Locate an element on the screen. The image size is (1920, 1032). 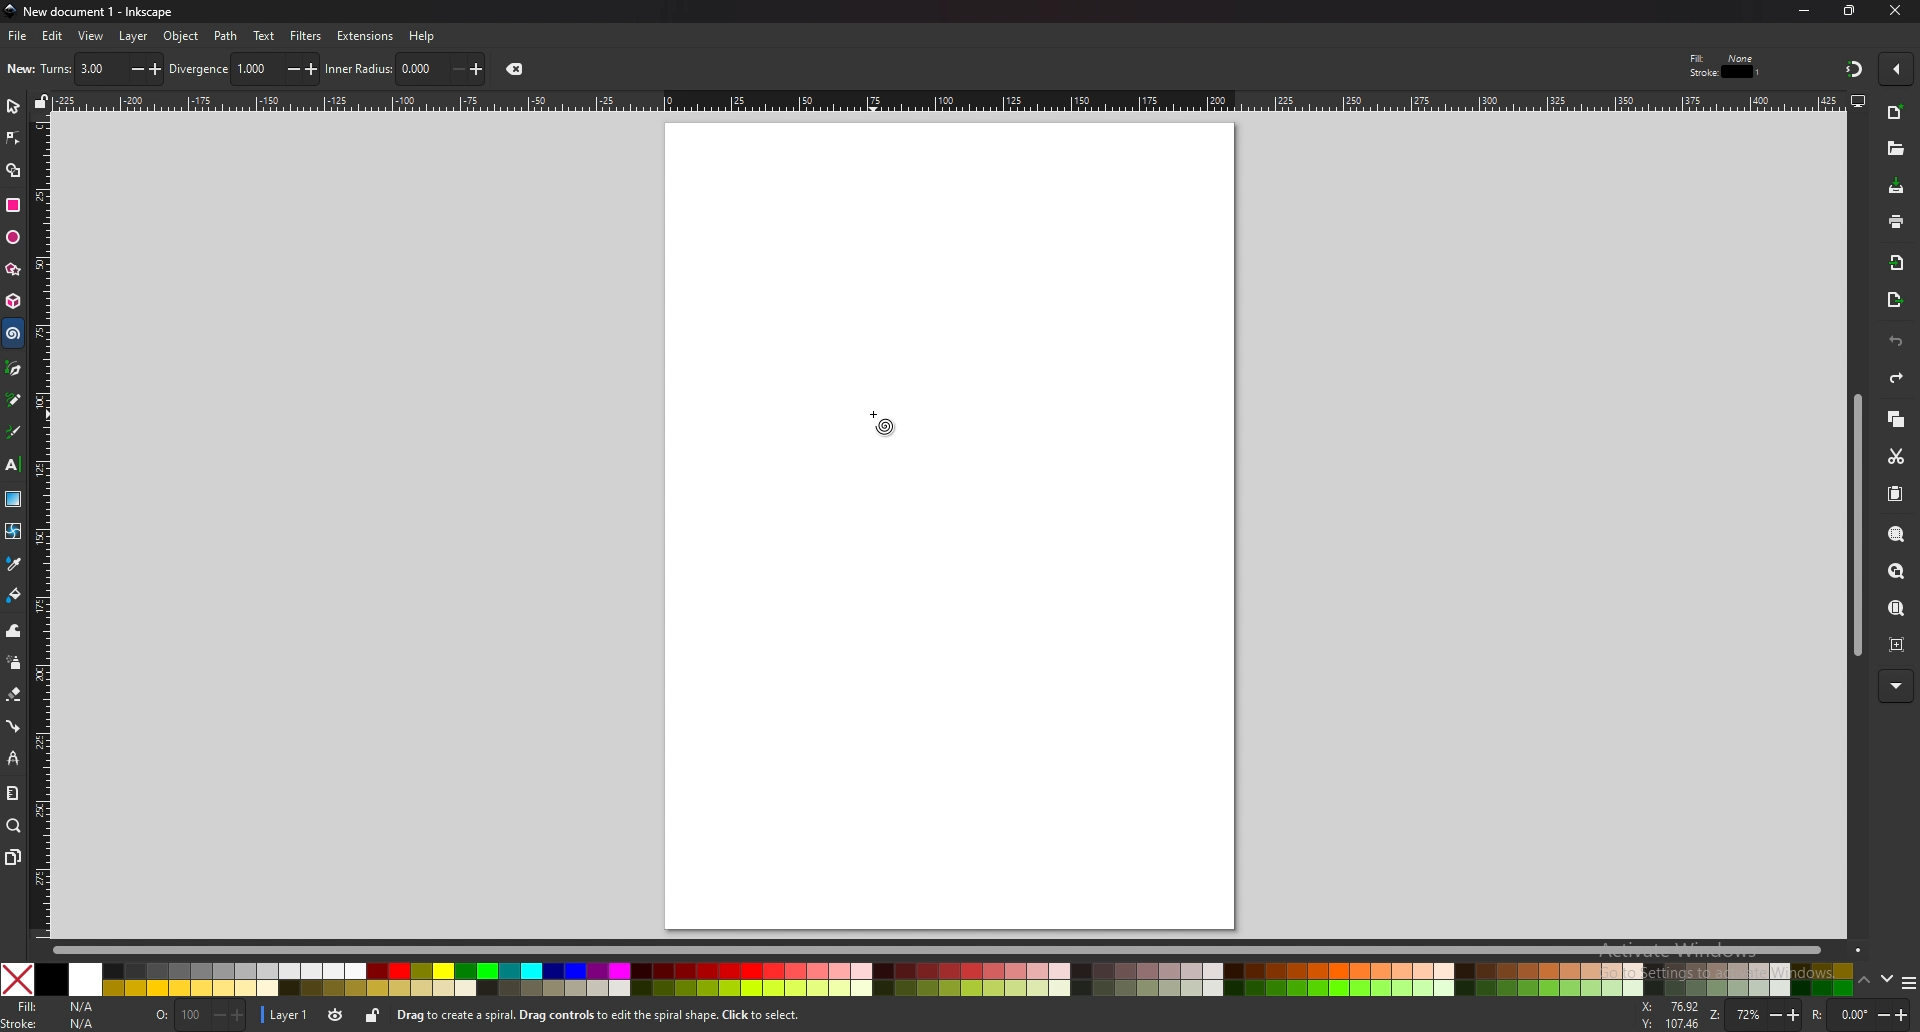
ellipse is located at coordinates (13, 236).